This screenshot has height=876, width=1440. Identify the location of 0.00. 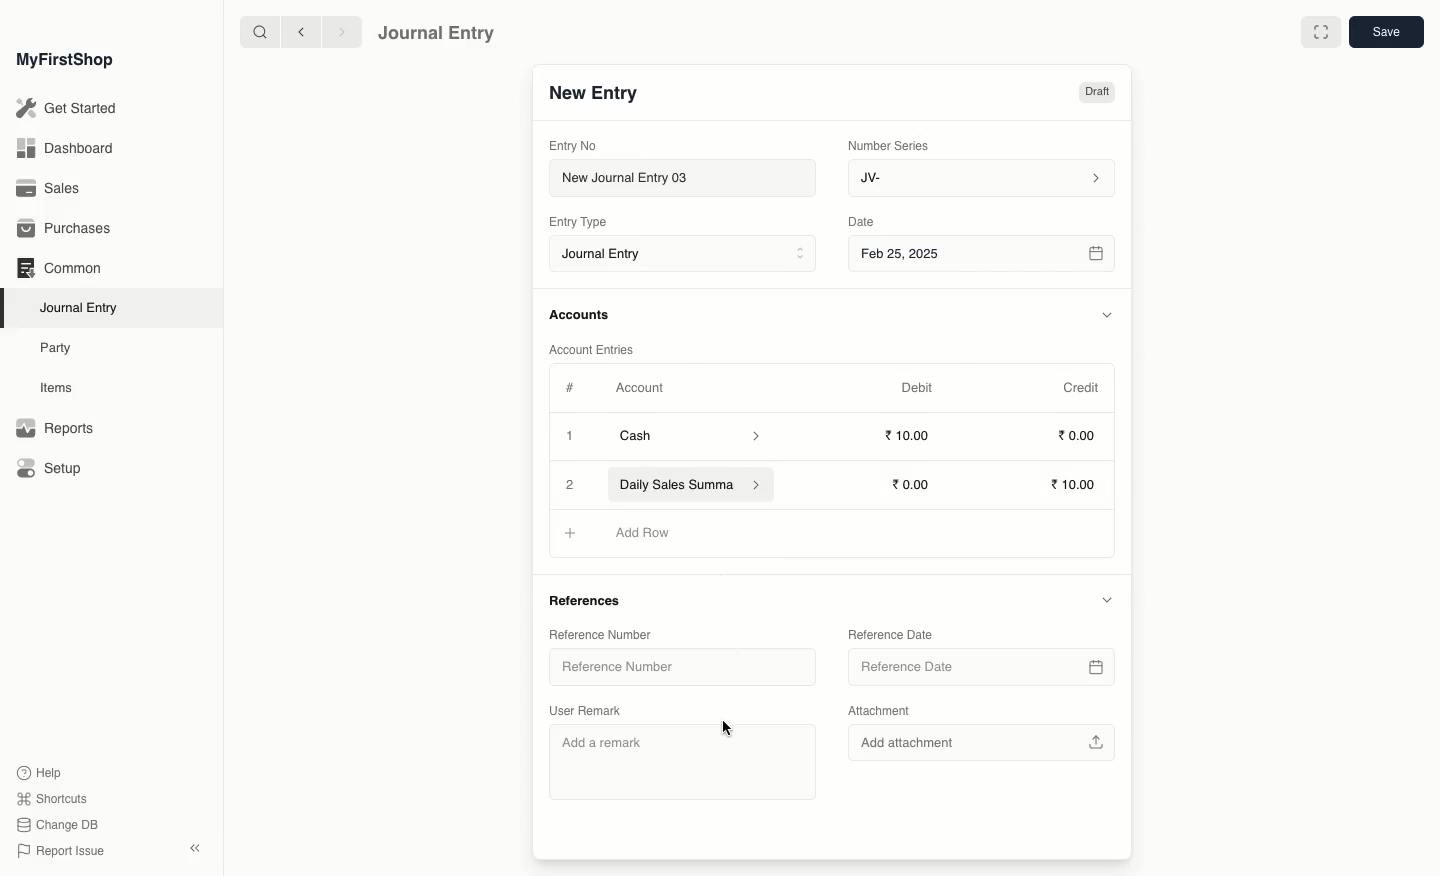
(1078, 439).